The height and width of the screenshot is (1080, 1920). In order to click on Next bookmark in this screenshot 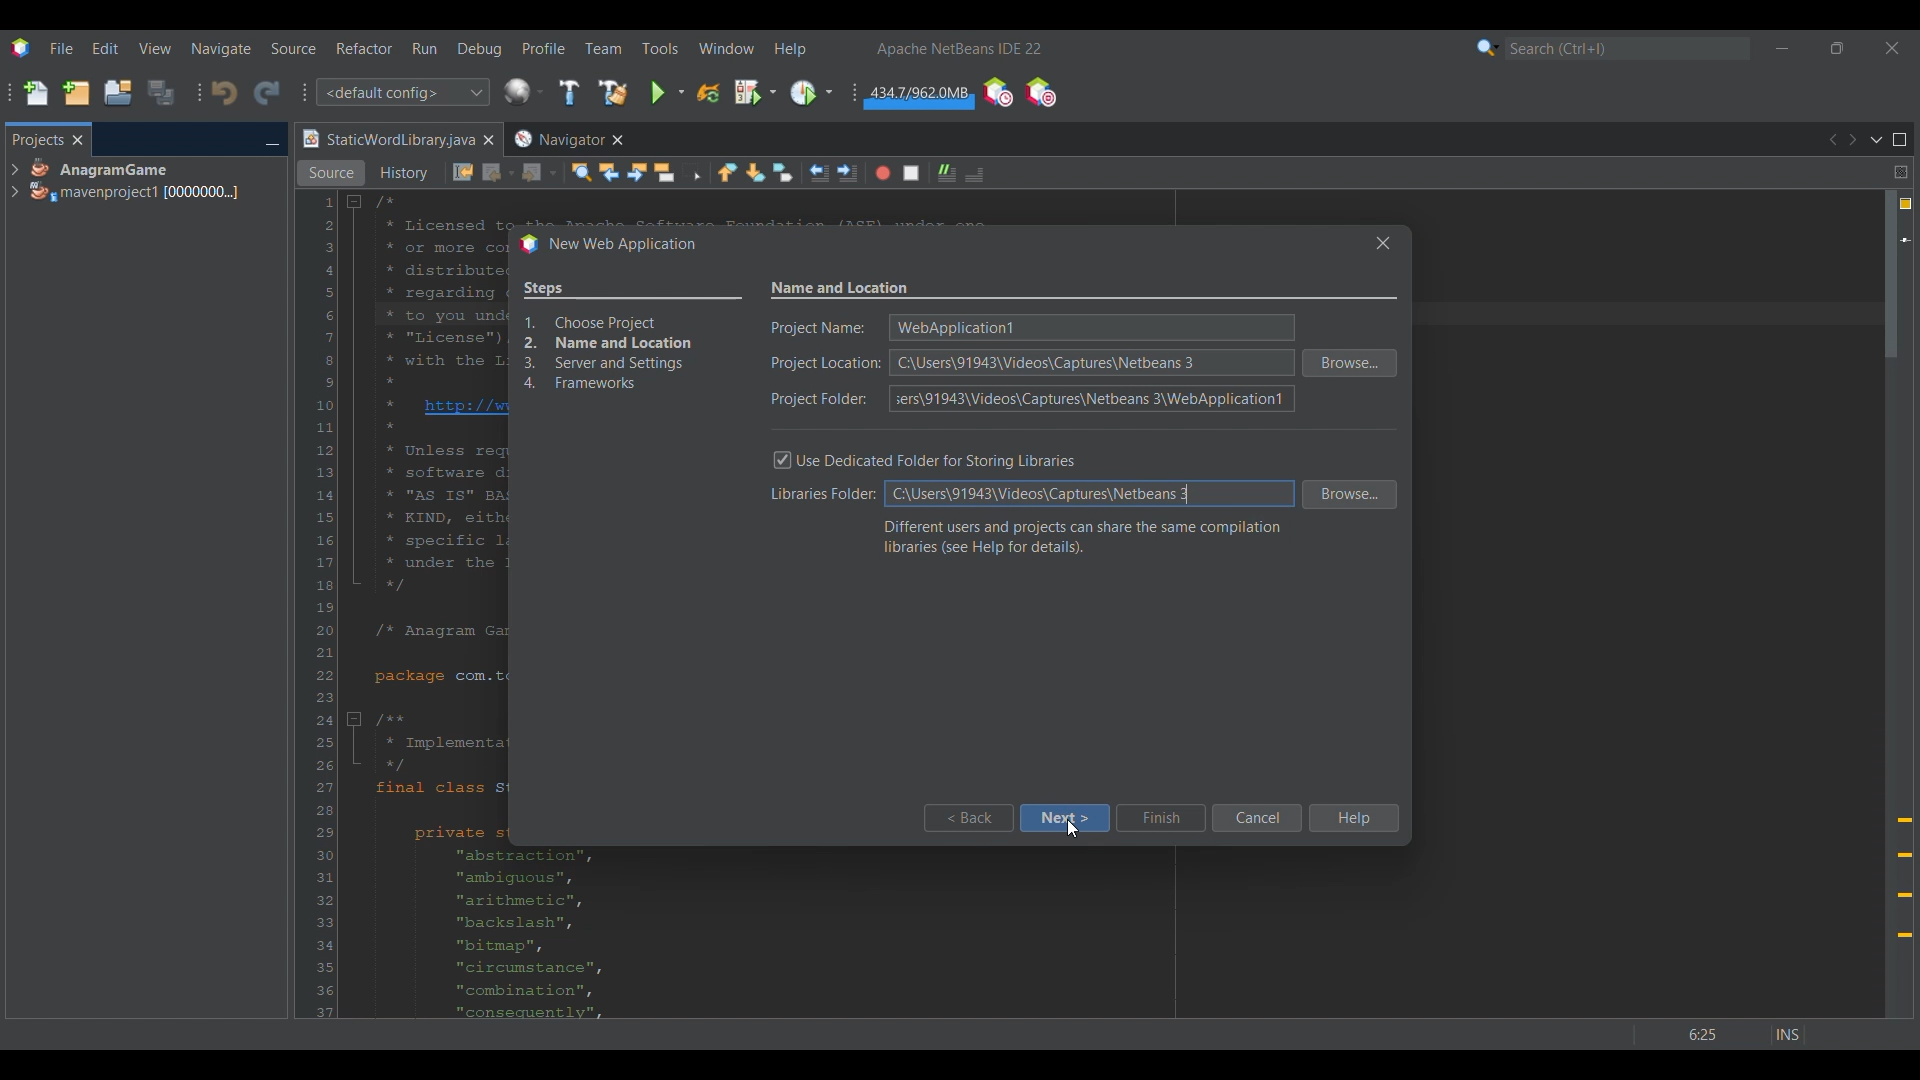, I will do `click(755, 173)`.